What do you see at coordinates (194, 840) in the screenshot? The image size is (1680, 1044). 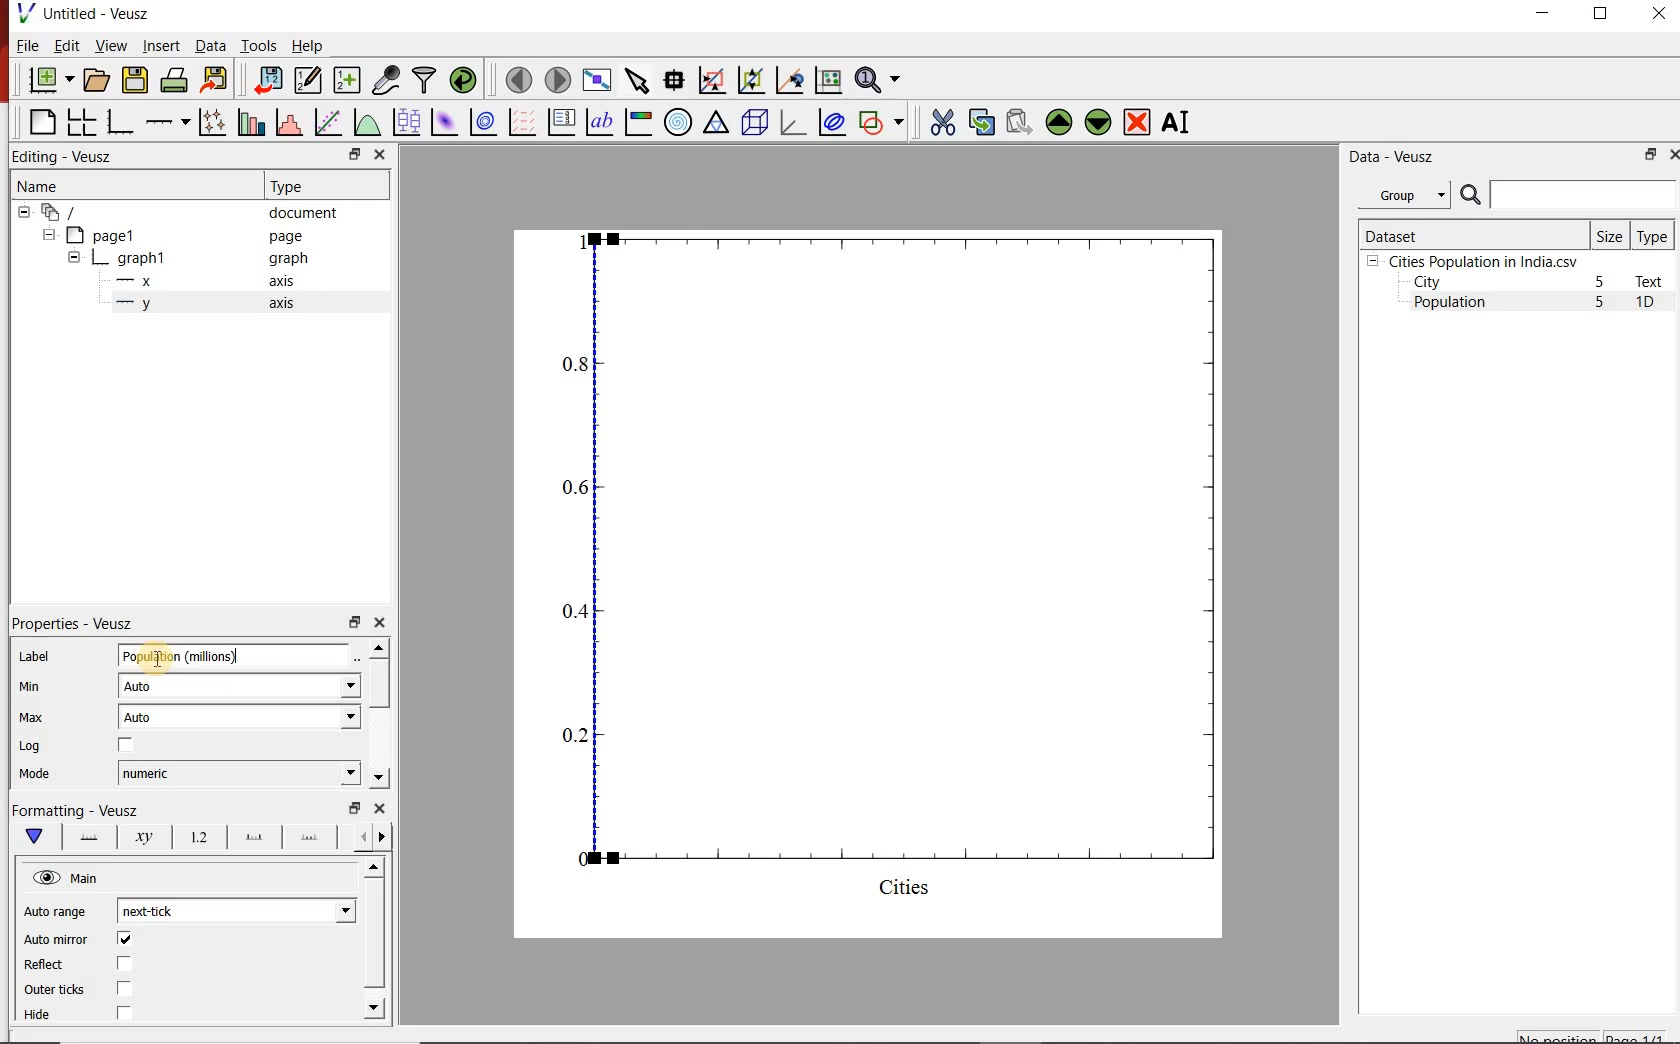 I see `Tick labels` at bounding box center [194, 840].